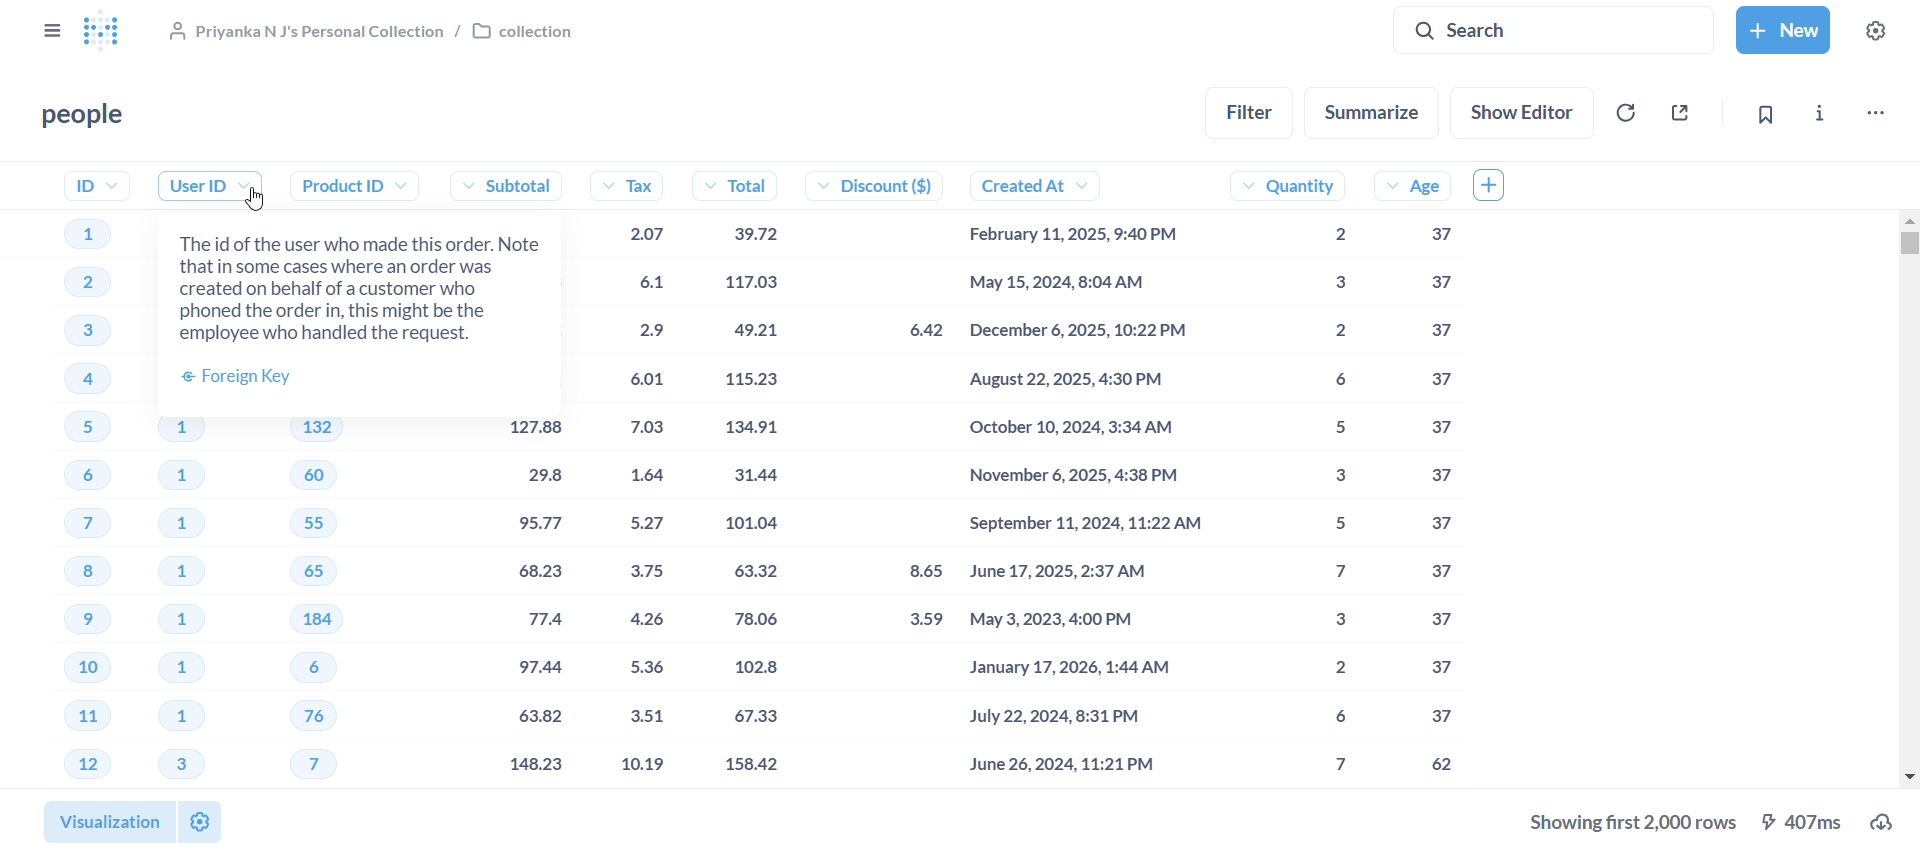 The height and width of the screenshot is (850, 1920). What do you see at coordinates (357, 474) in the screenshot?
I see `product ID's` at bounding box center [357, 474].